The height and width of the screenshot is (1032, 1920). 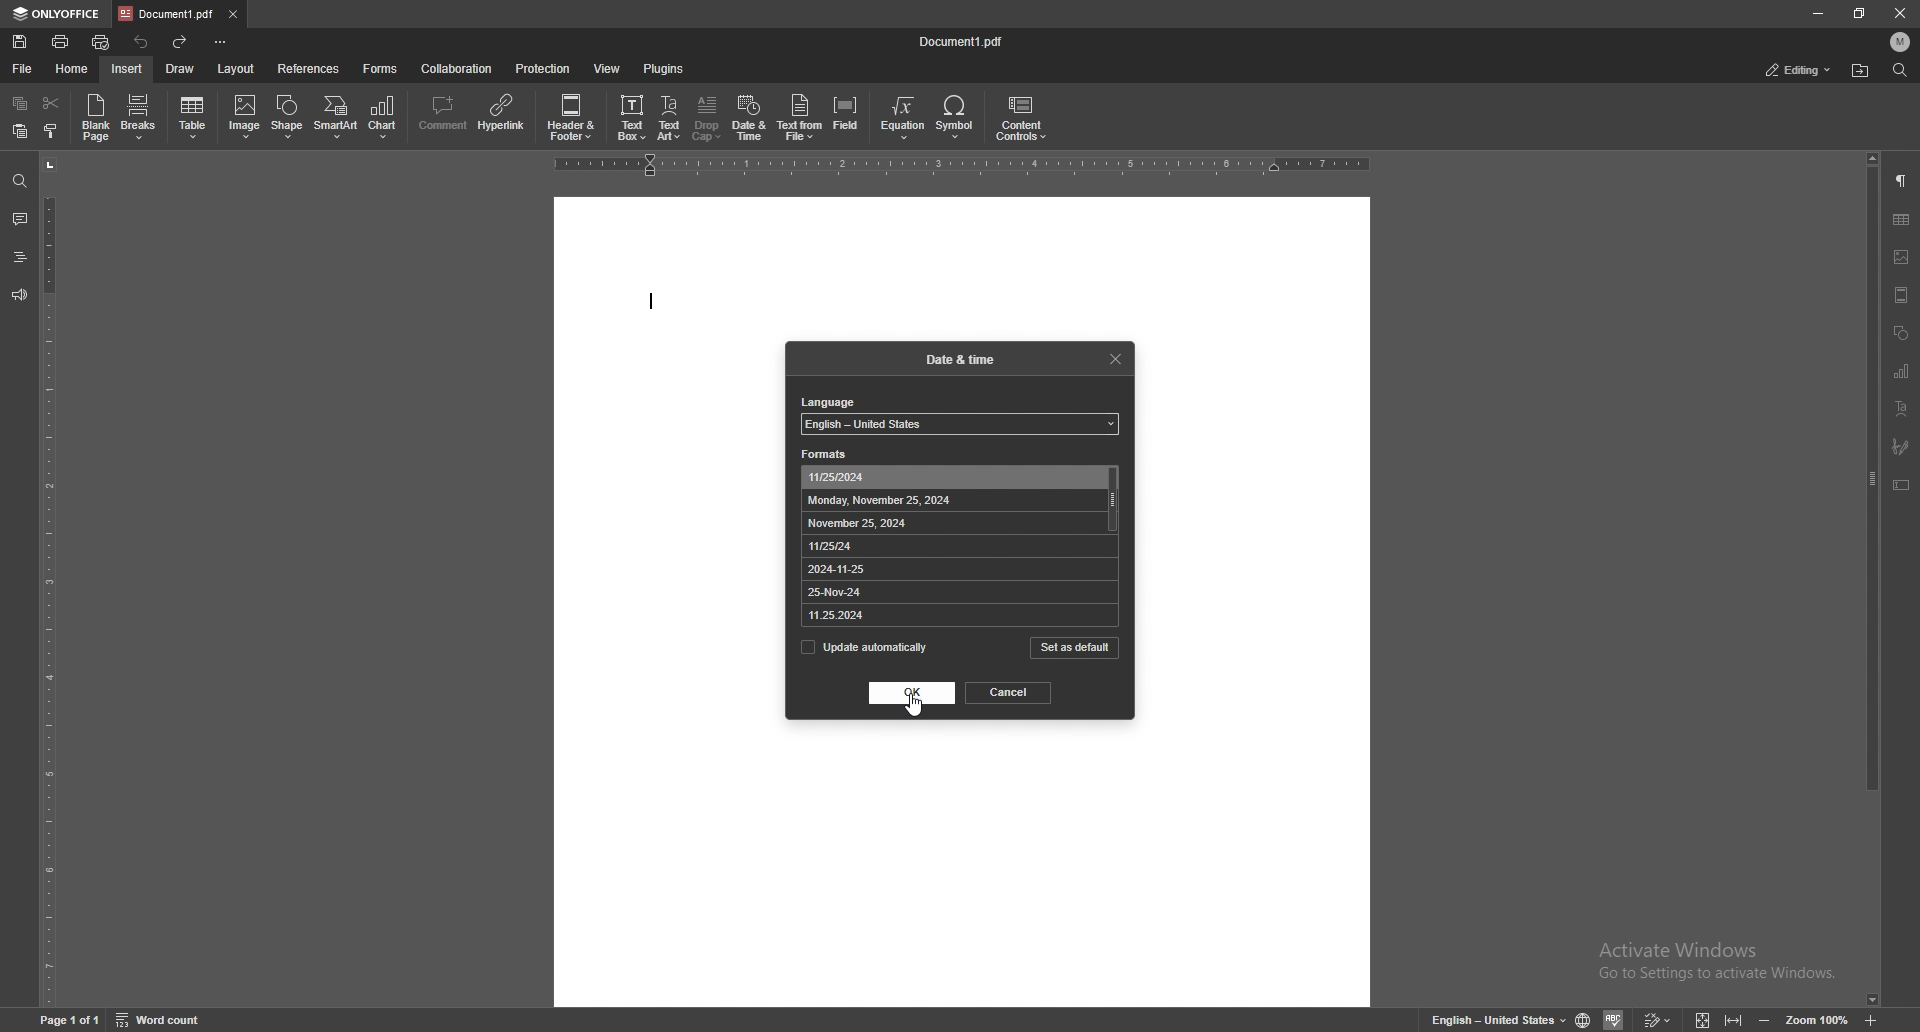 I want to click on date and time, so click(x=964, y=359).